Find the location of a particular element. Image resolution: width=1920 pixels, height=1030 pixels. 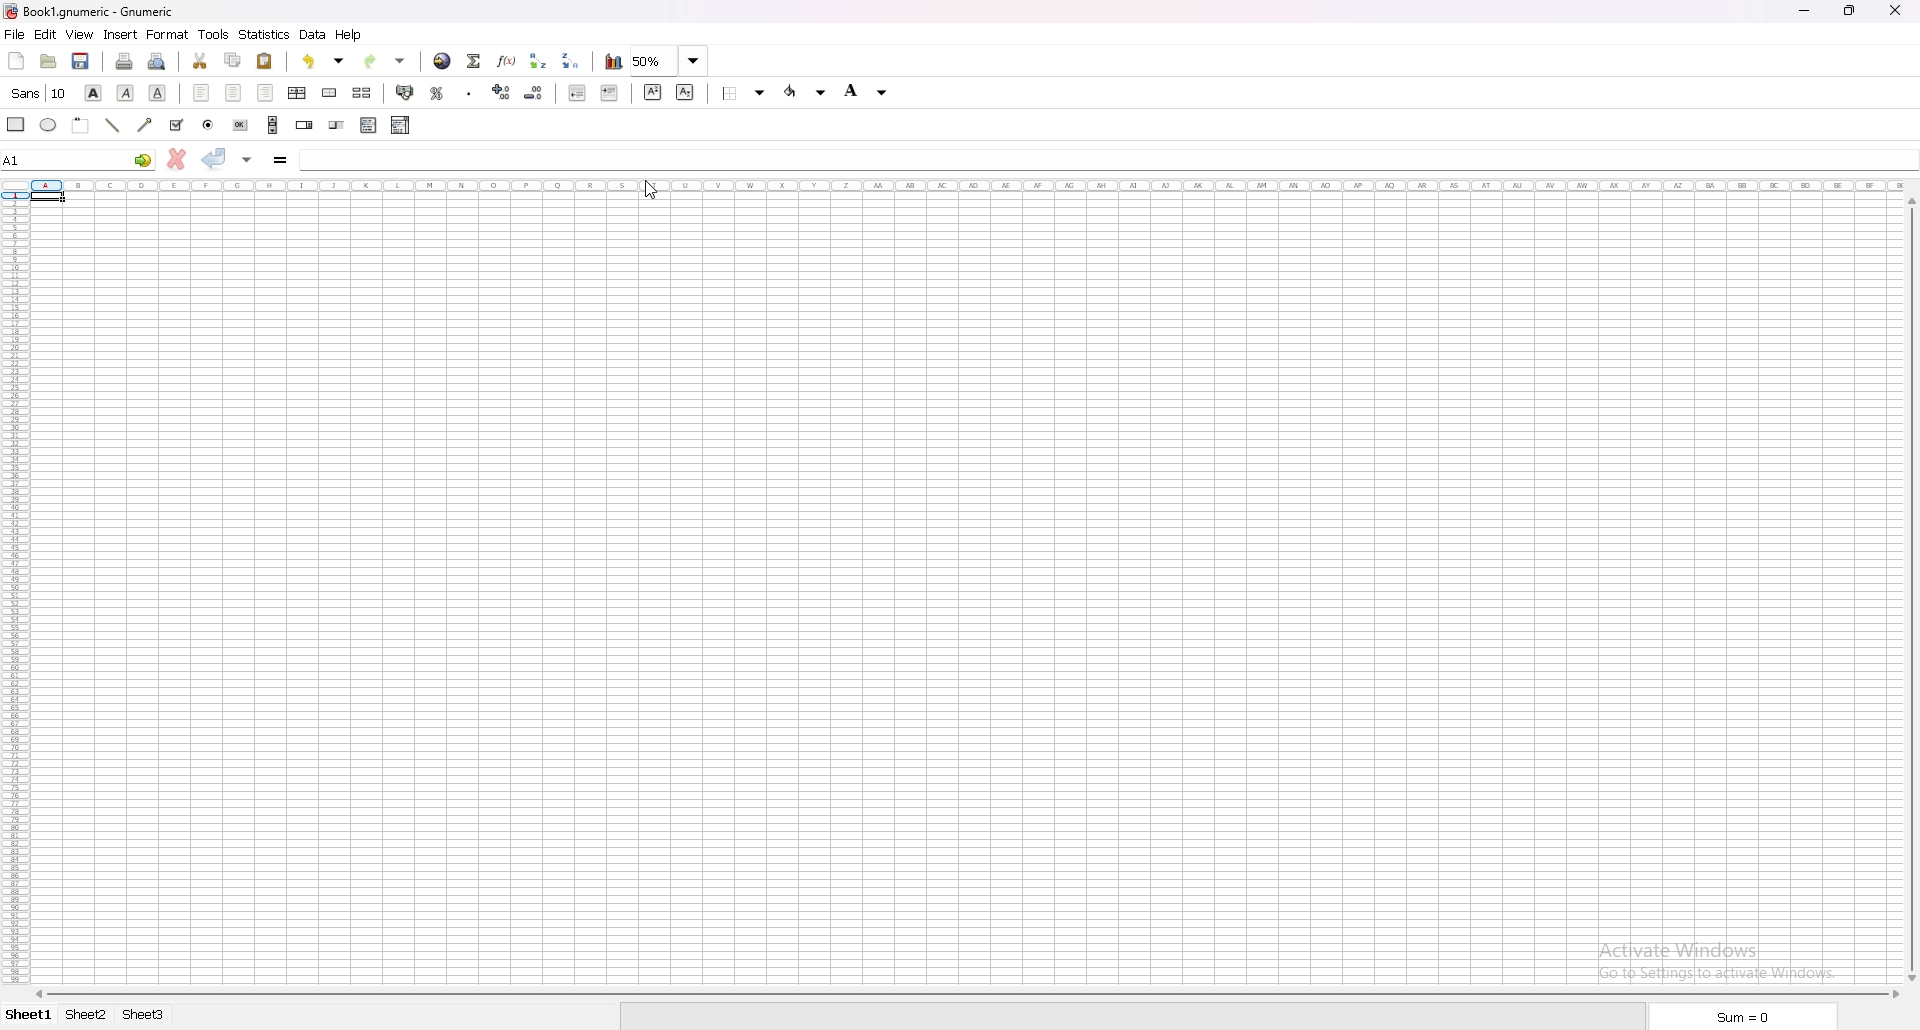

save is located at coordinates (81, 60).